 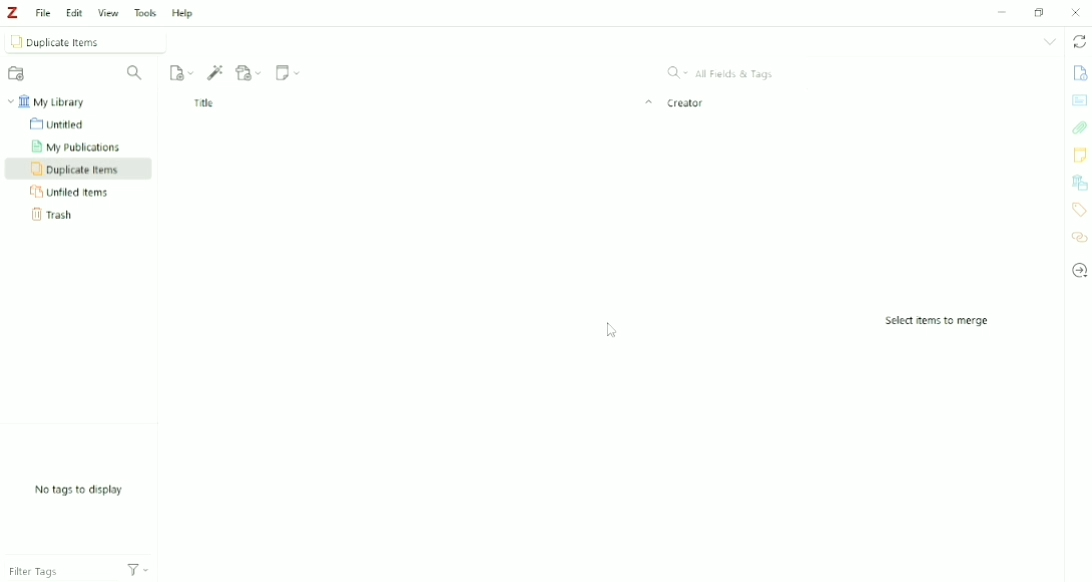 What do you see at coordinates (421, 103) in the screenshot?
I see `Title` at bounding box center [421, 103].